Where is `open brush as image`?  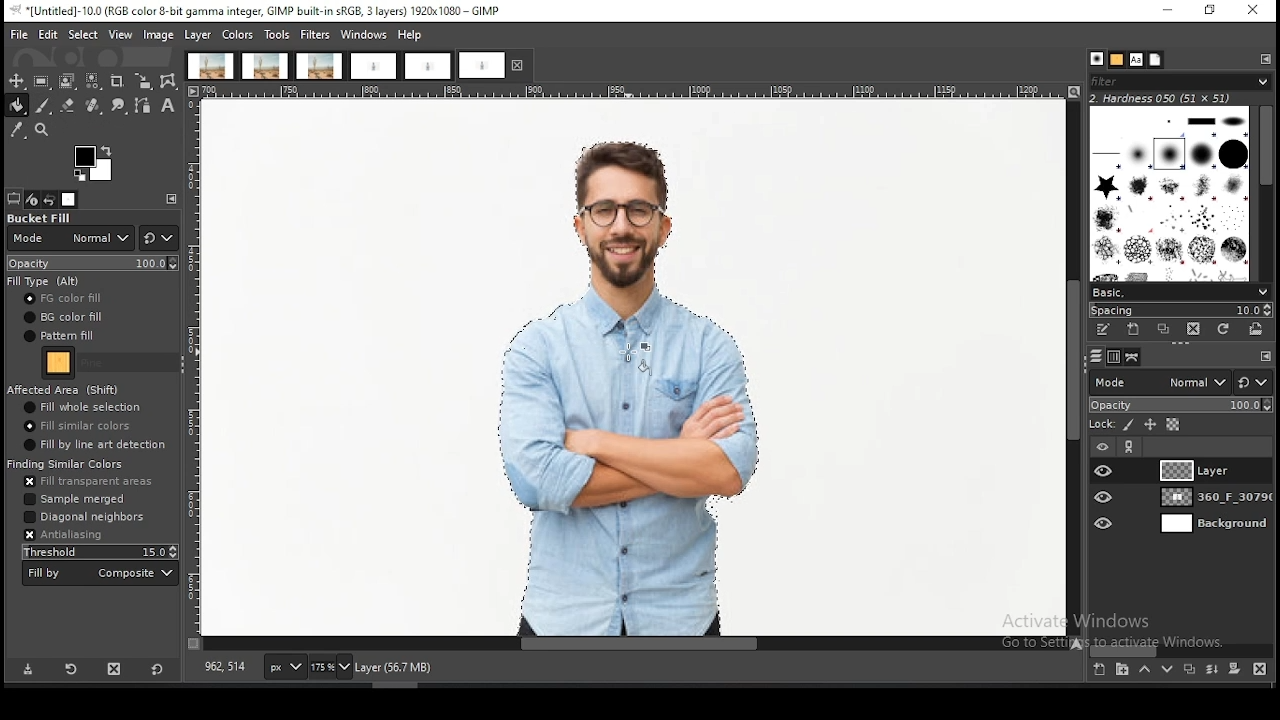 open brush as image is located at coordinates (1255, 329).